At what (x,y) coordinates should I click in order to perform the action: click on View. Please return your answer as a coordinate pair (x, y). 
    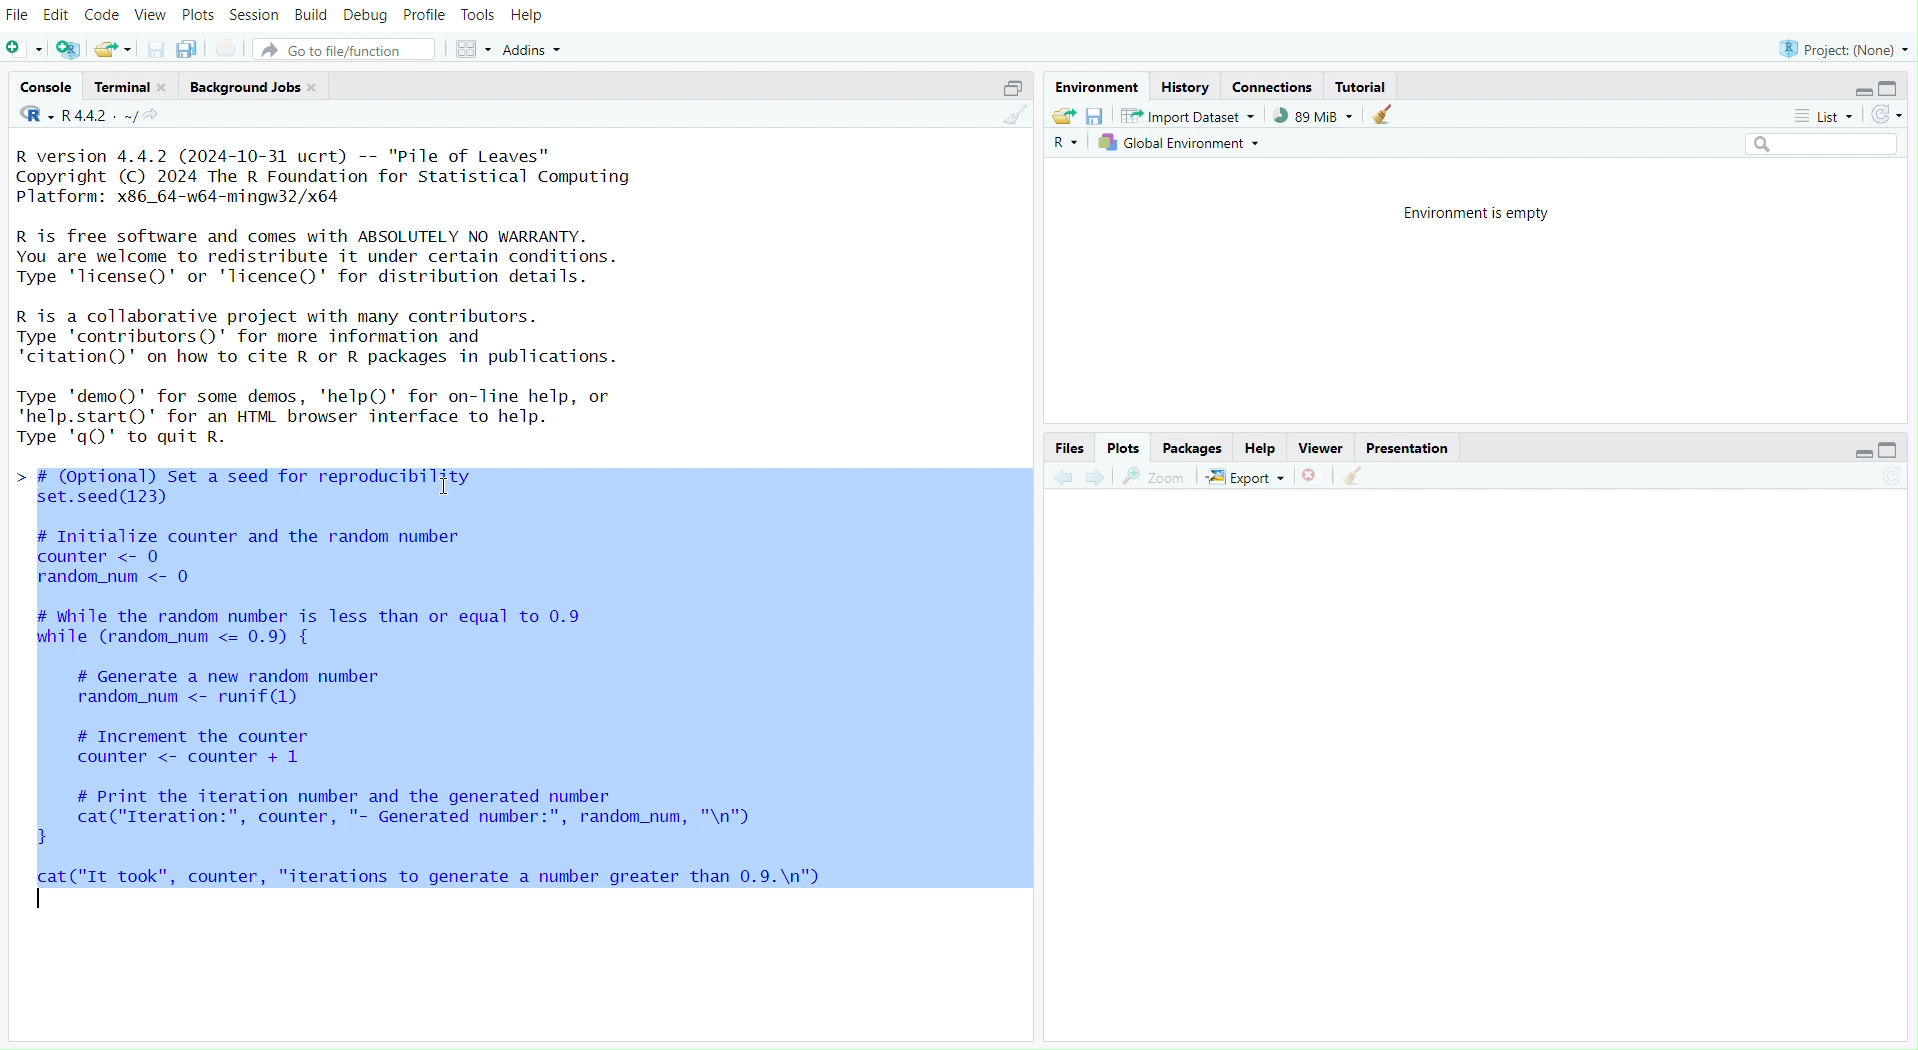
    Looking at the image, I should click on (148, 15).